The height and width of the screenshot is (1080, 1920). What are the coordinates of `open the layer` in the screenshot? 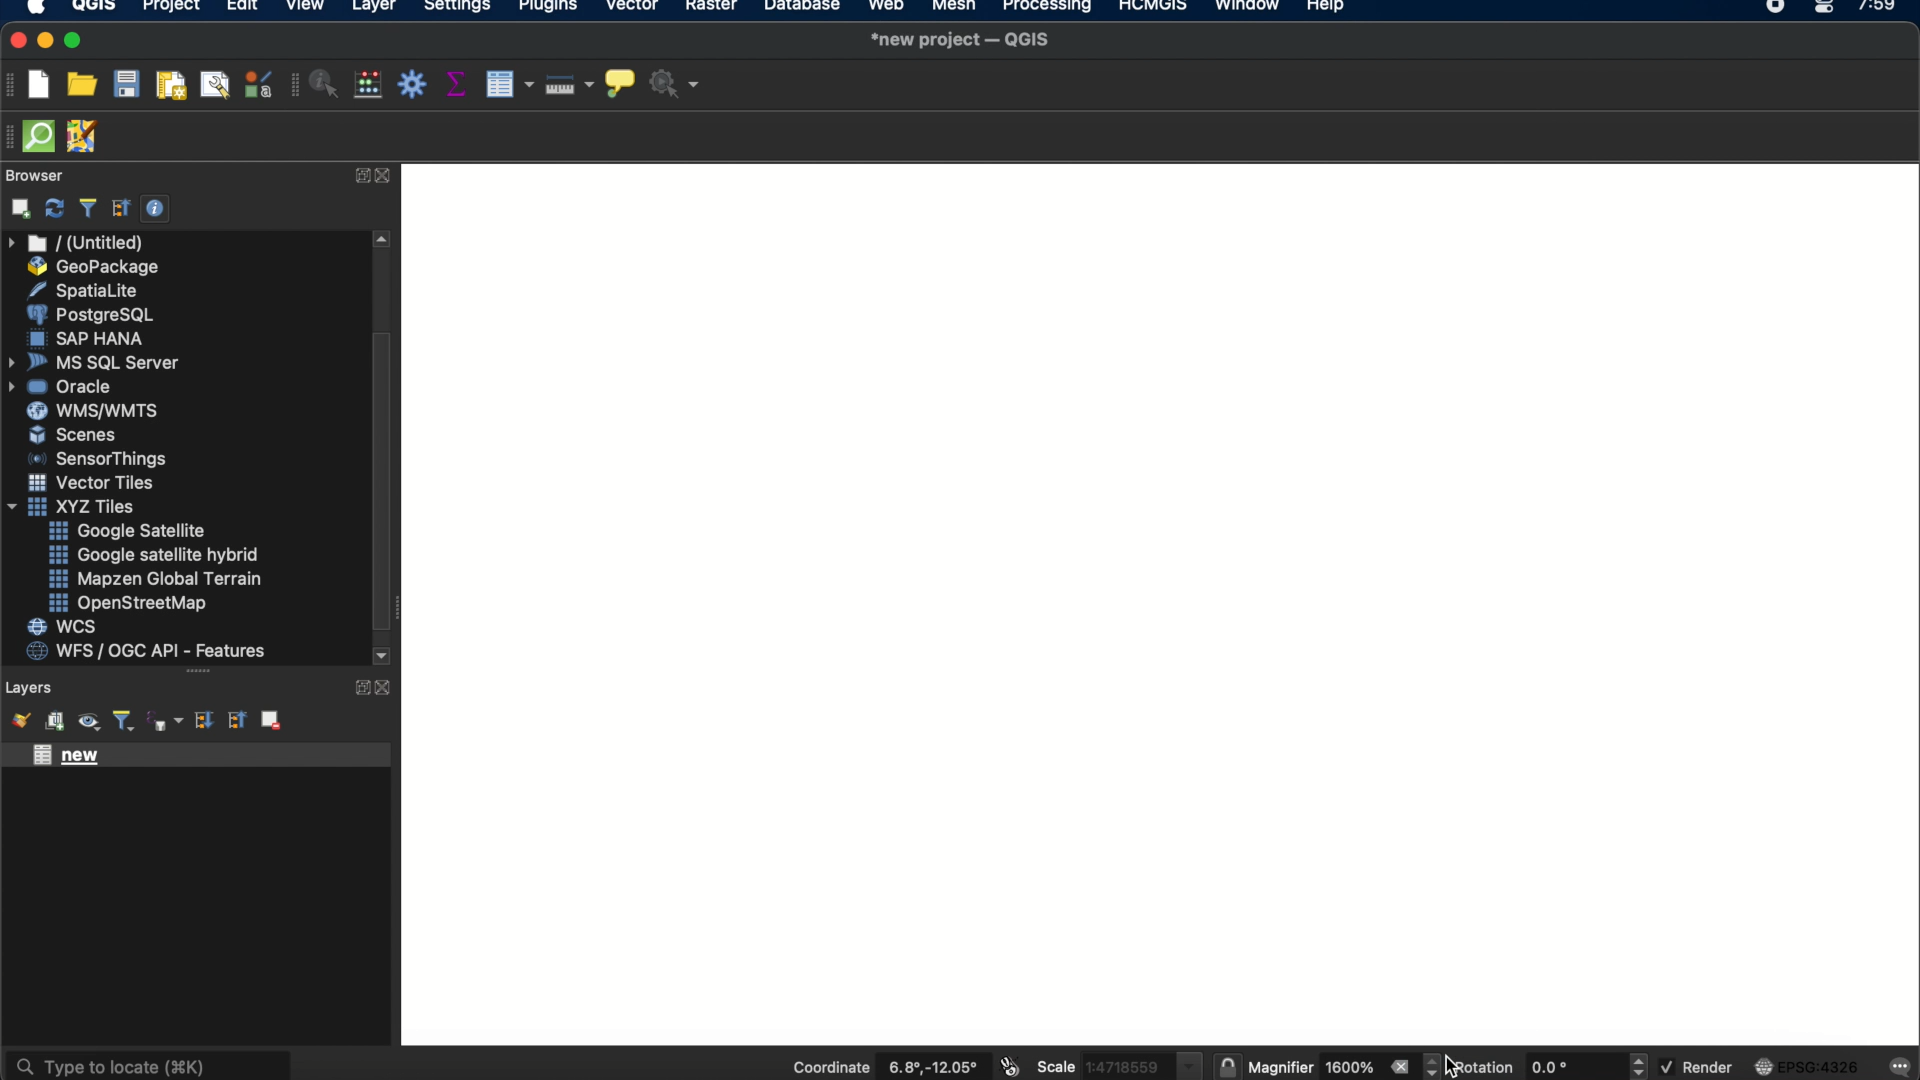 It's located at (16, 720).